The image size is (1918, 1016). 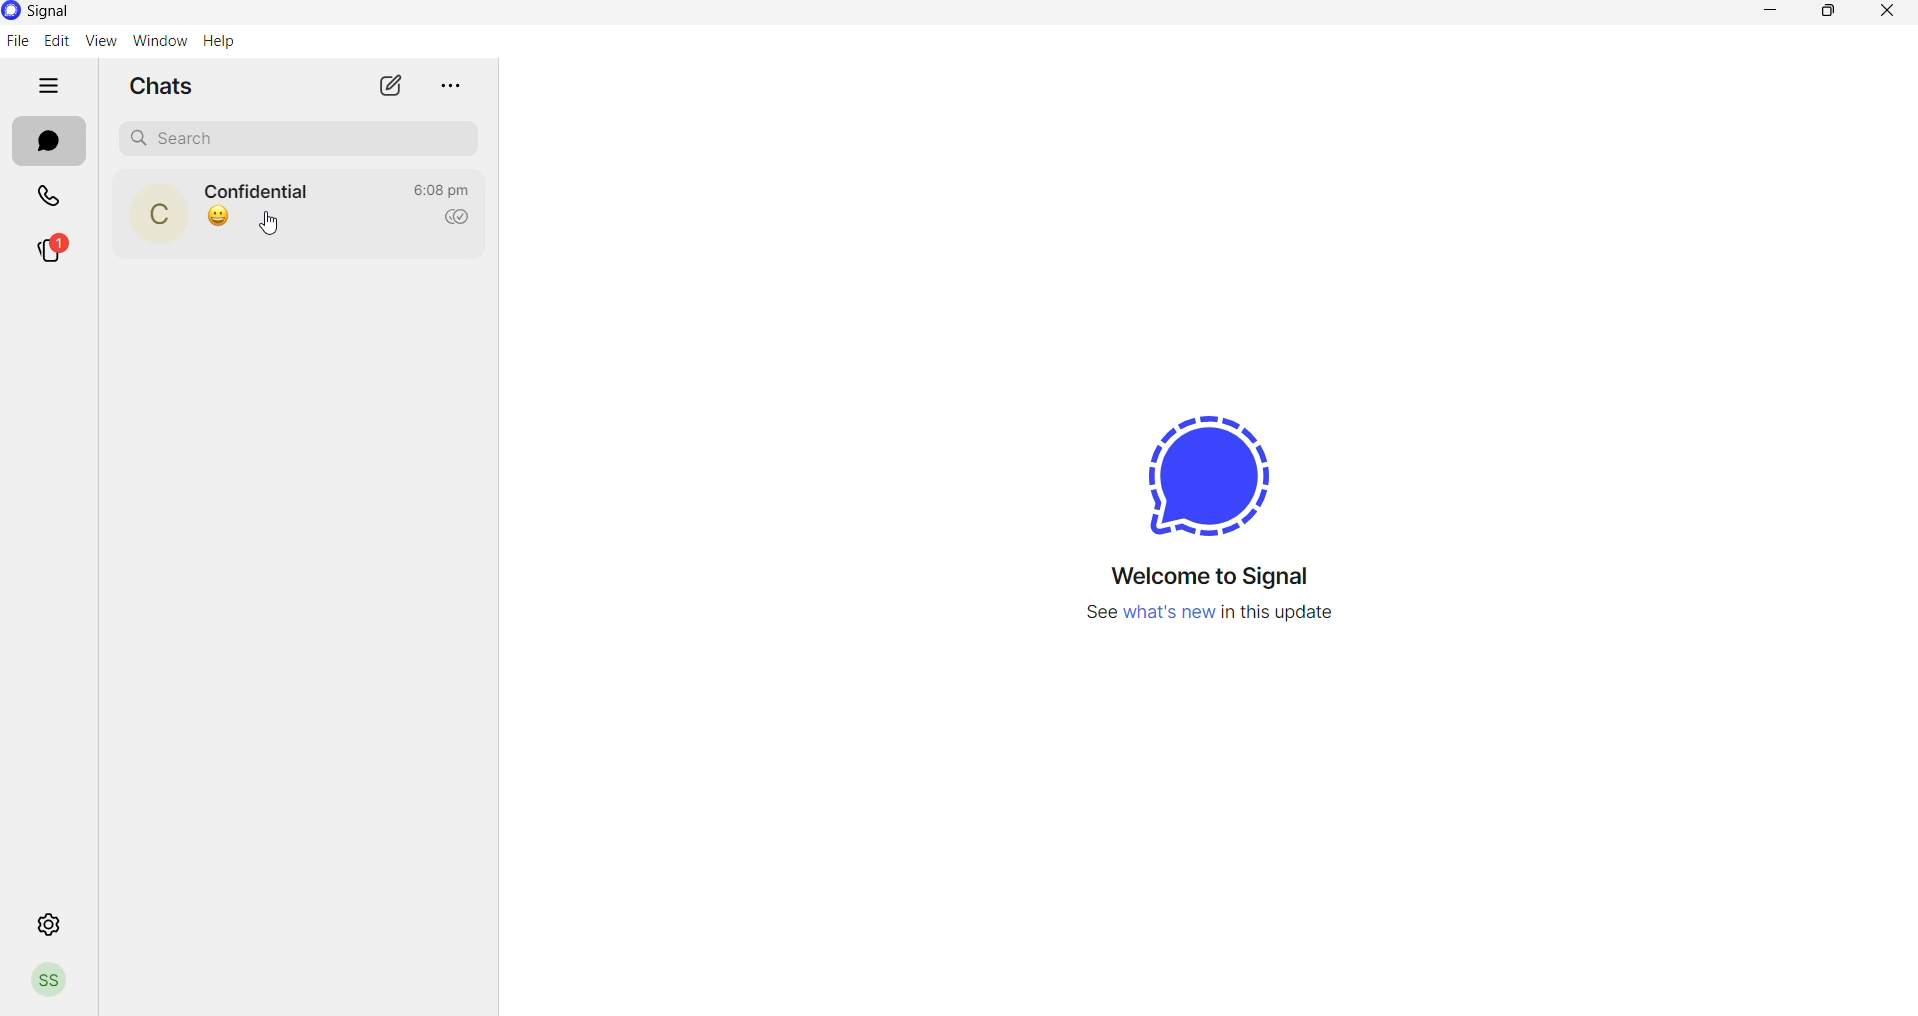 I want to click on cursor, so click(x=272, y=221).